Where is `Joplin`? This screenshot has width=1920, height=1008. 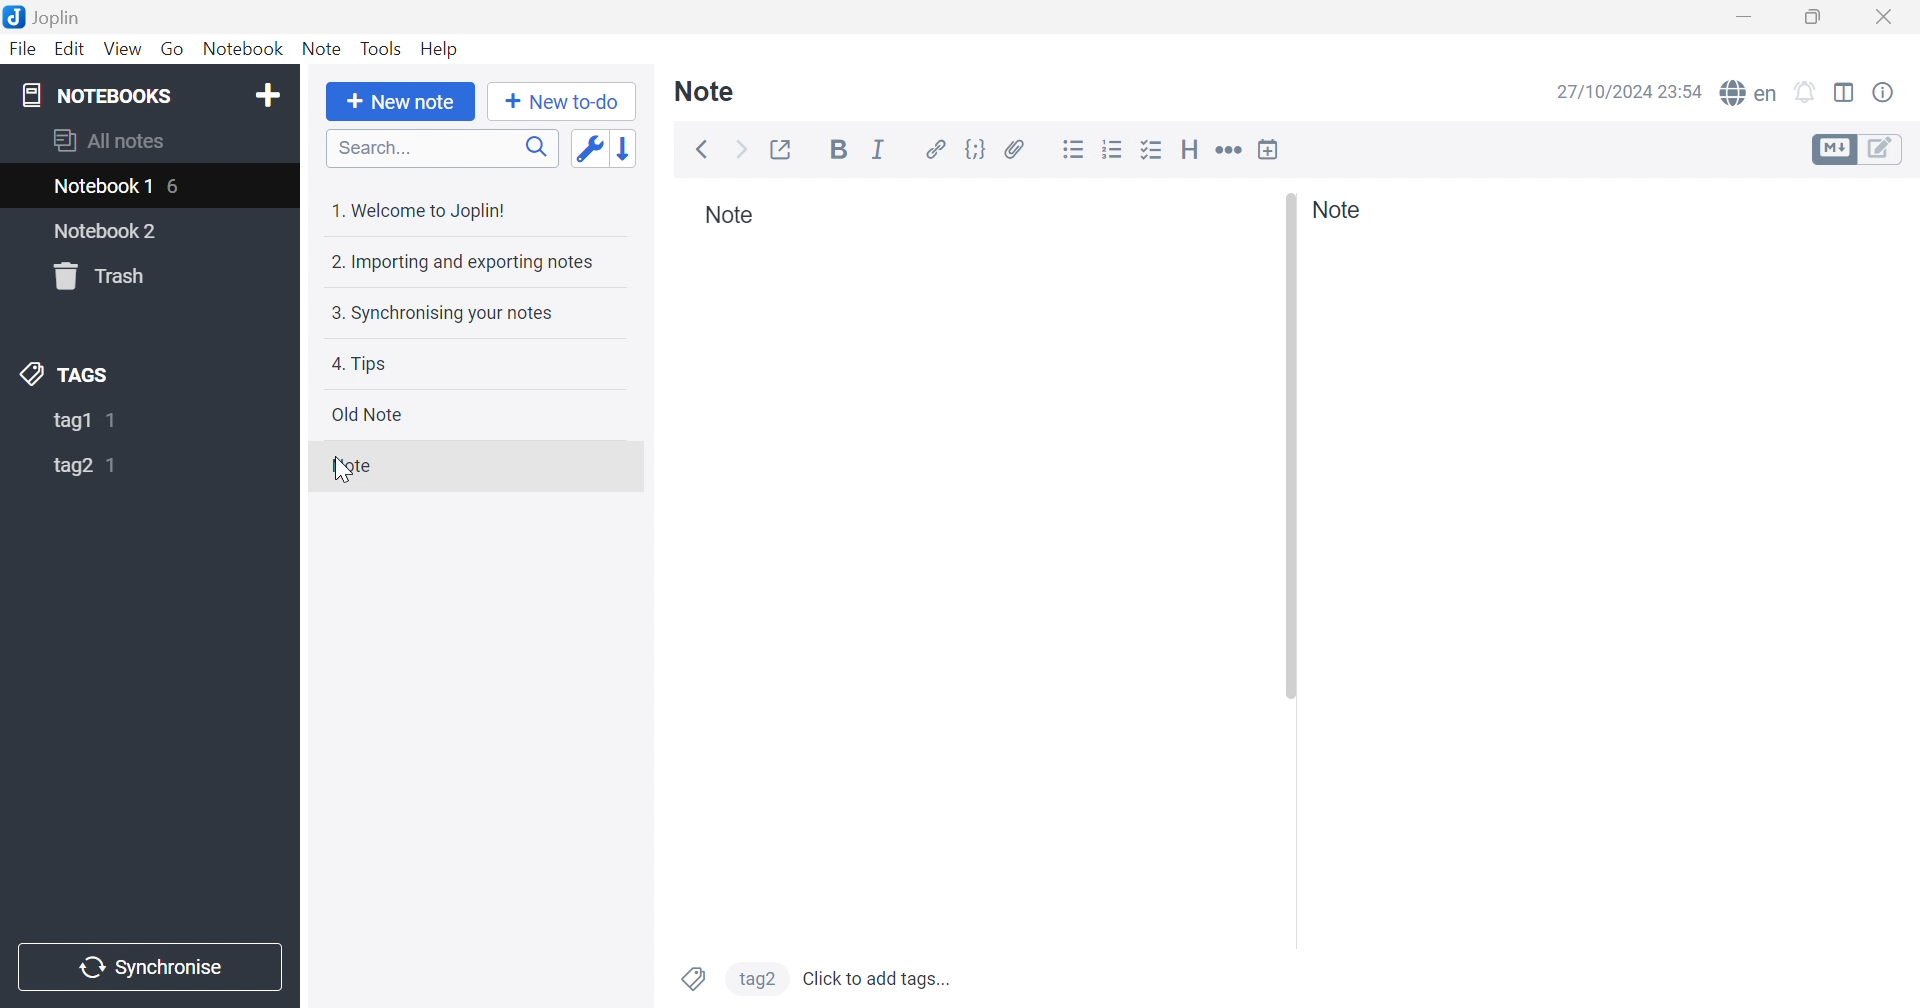 Joplin is located at coordinates (46, 17).